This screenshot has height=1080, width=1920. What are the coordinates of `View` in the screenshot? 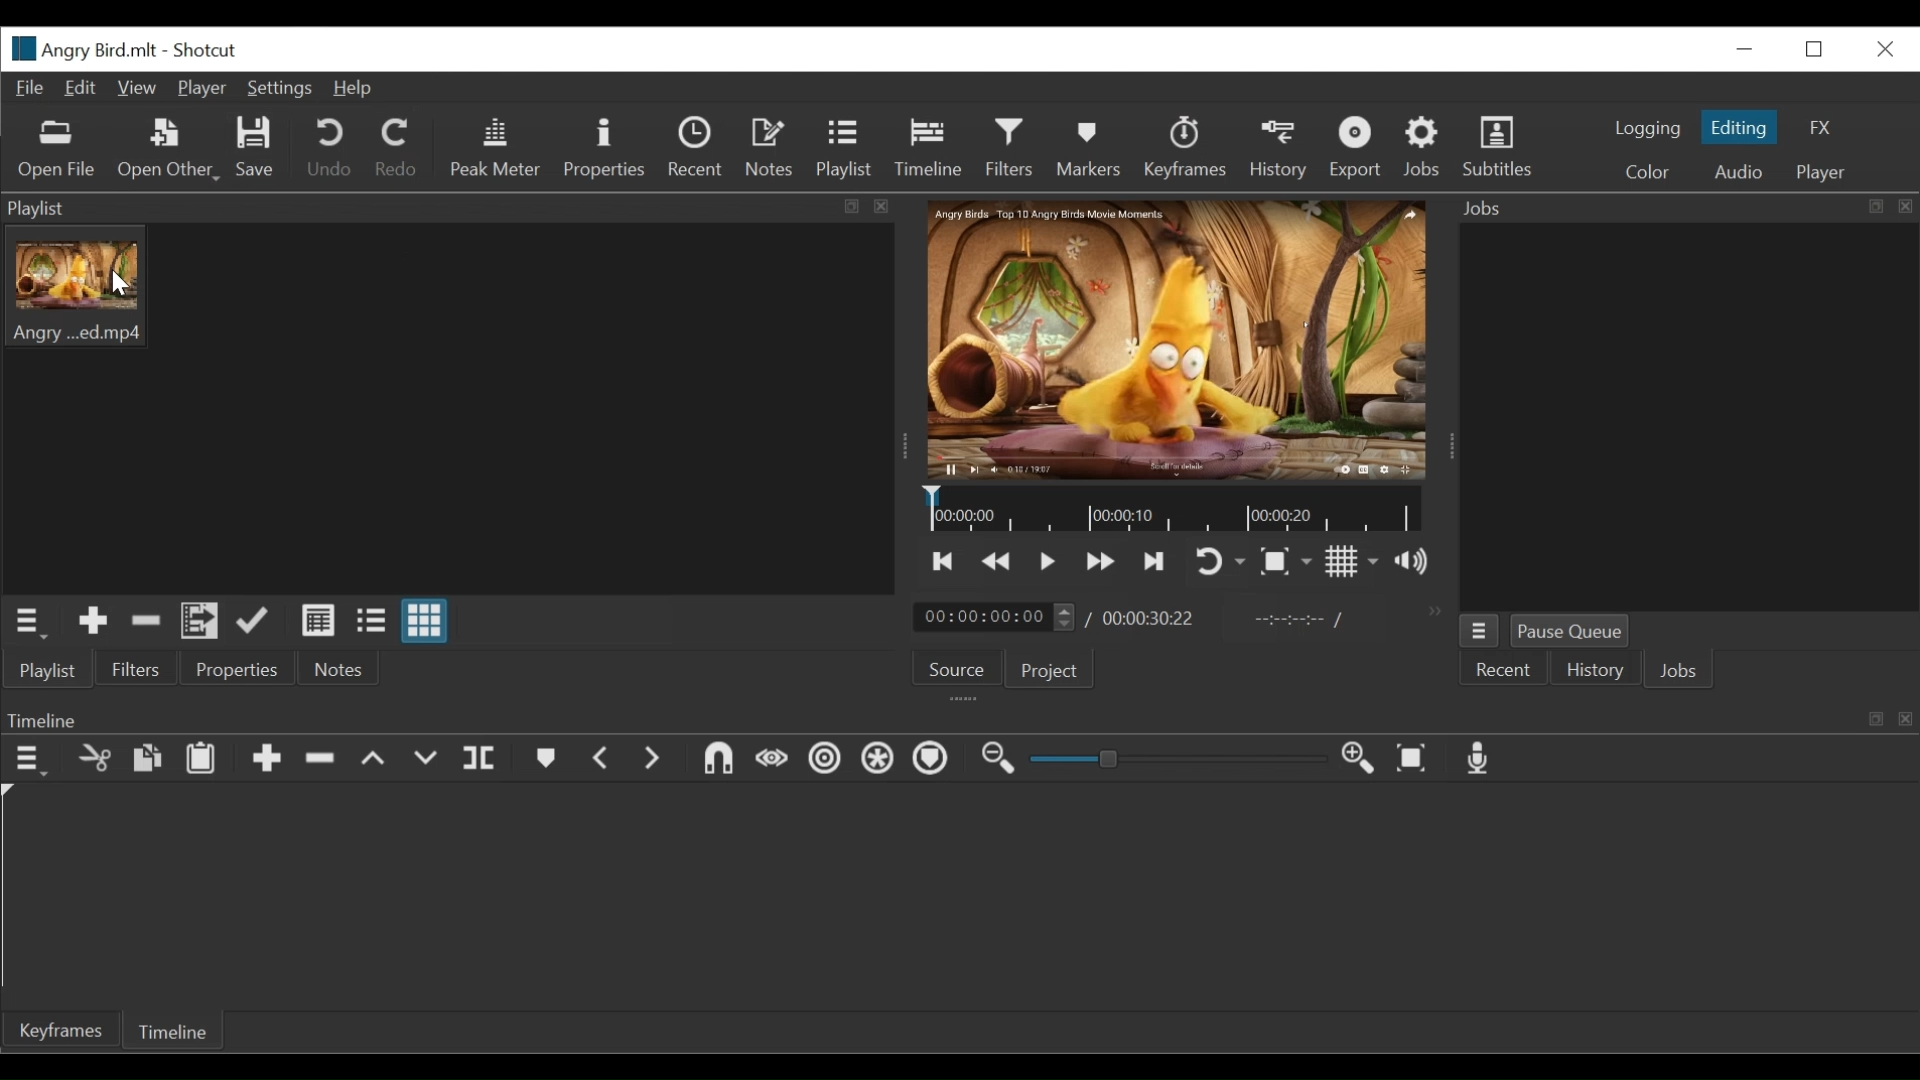 It's located at (136, 88).